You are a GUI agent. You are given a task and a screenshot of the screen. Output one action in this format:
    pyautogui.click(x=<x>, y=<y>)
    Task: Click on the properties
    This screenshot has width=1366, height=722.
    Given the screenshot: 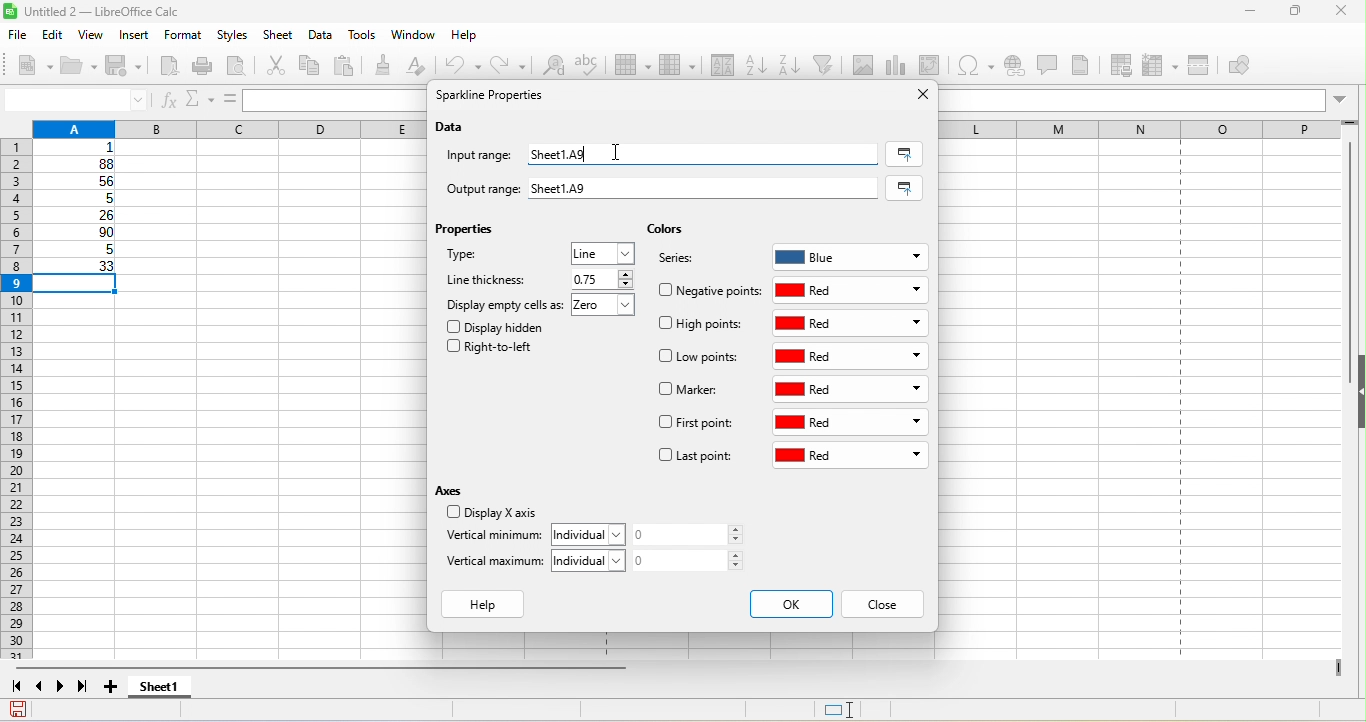 What is the action you would take?
    pyautogui.click(x=469, y=233)
    